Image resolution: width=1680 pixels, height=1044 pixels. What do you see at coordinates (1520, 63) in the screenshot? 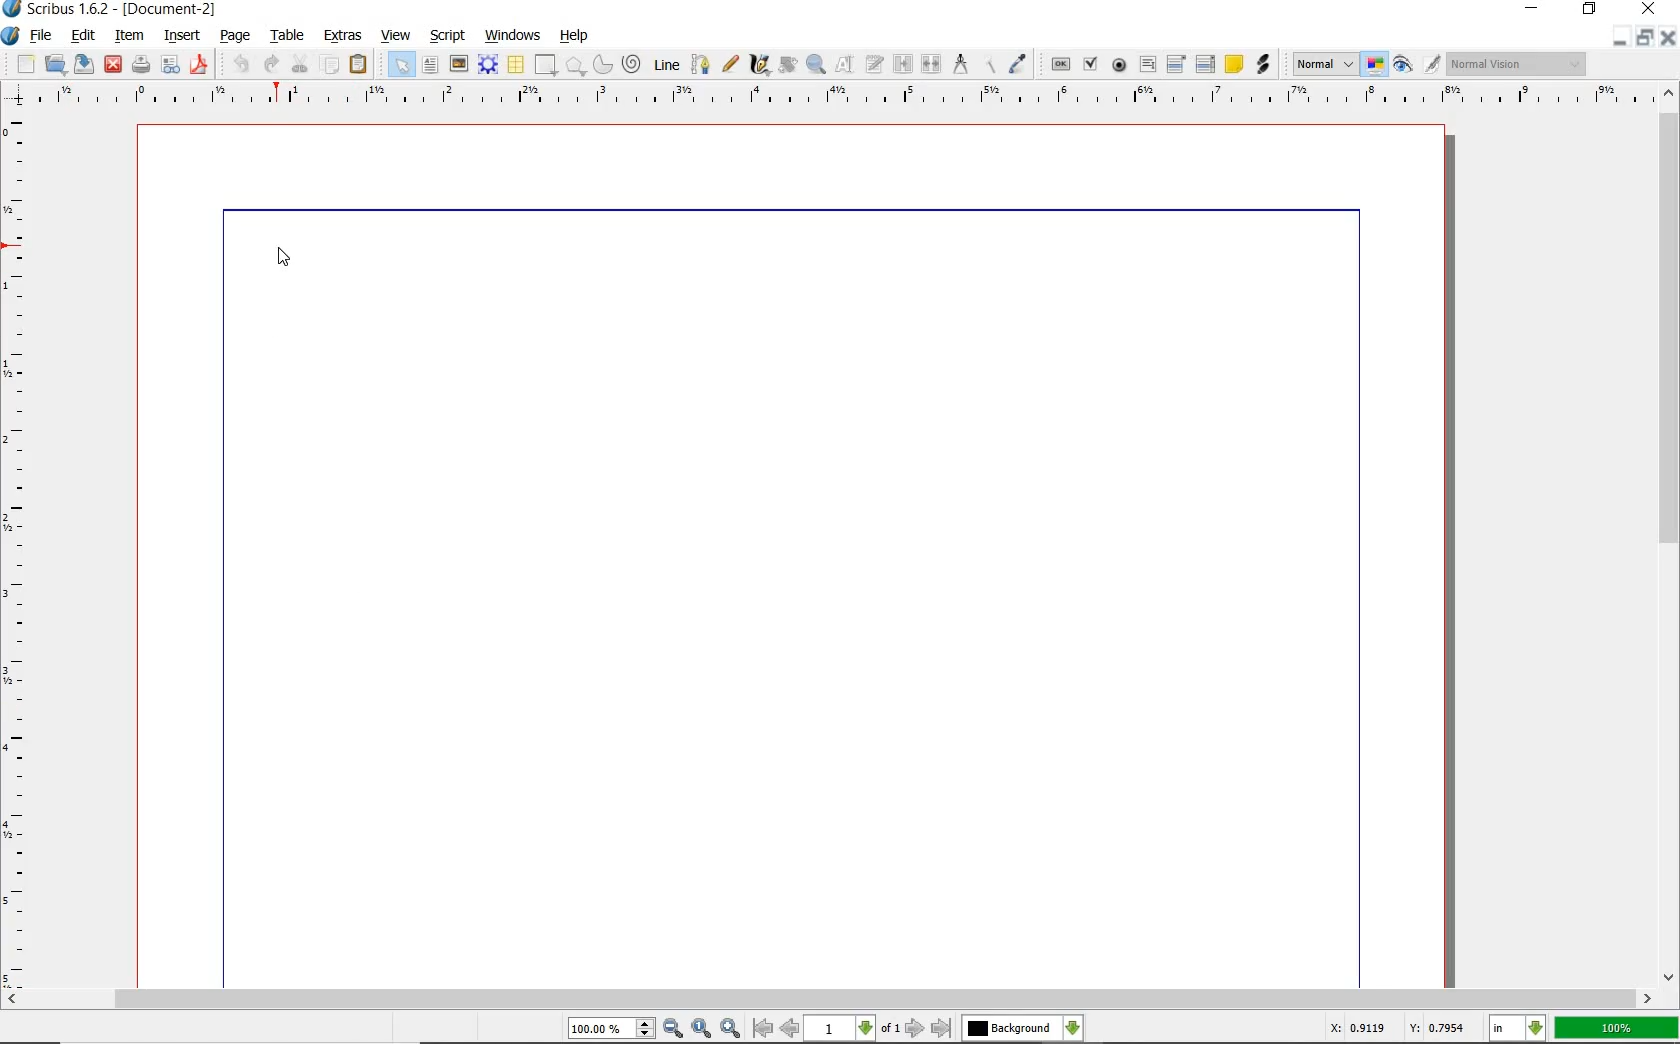
I see `visual appearance of the display` at bounding box center [1520, 63].